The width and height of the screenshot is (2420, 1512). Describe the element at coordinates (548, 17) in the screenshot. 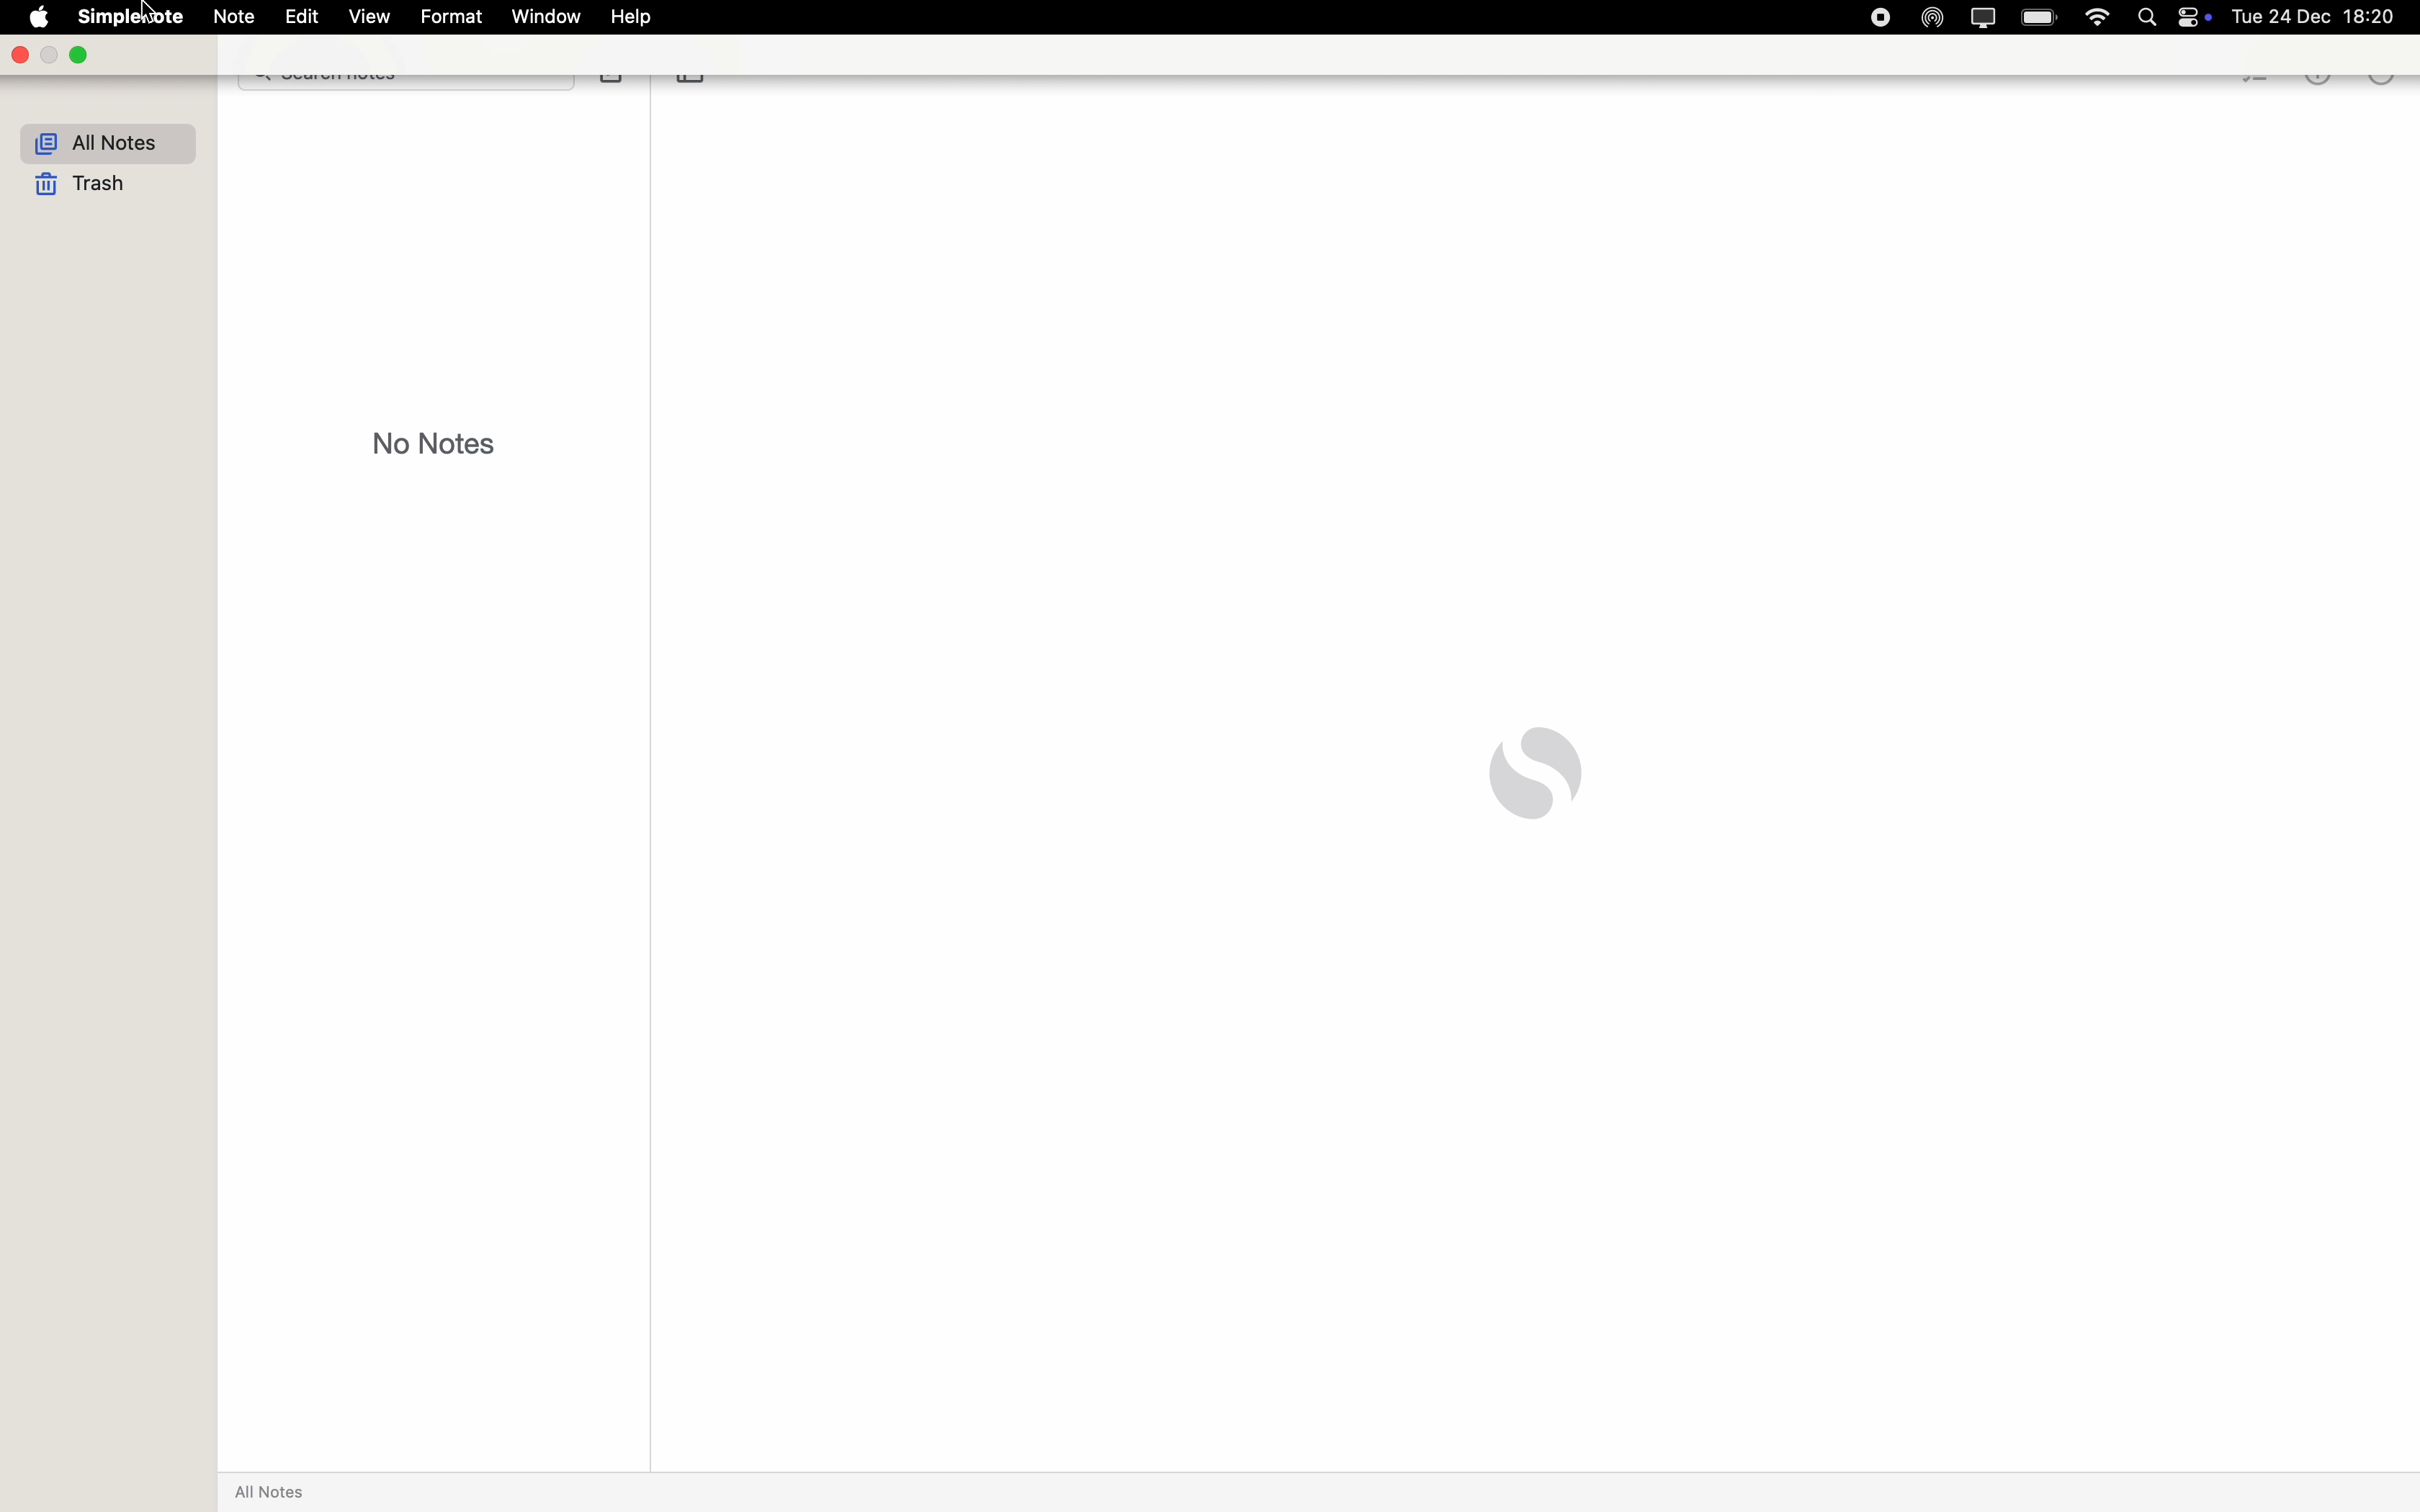

I see `window` at that location.